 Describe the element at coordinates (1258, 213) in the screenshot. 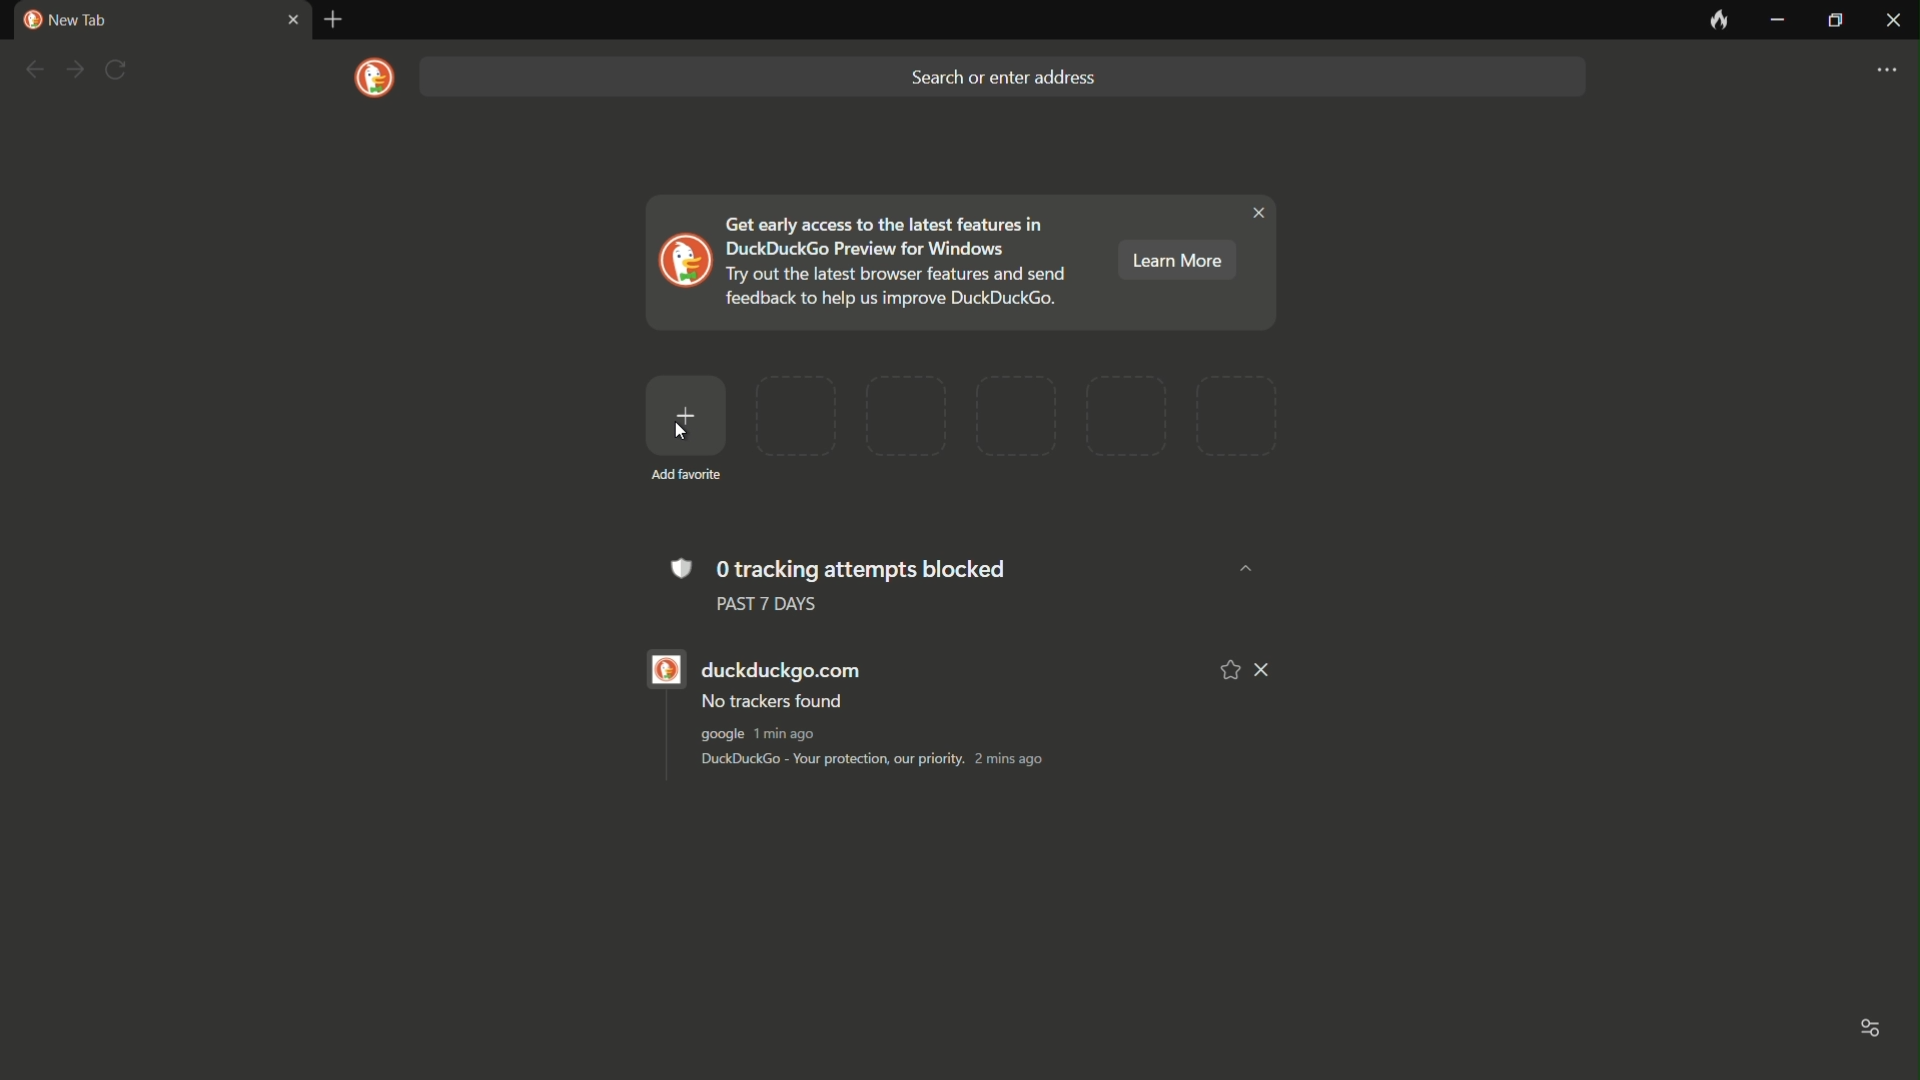

I see `close` at that location.